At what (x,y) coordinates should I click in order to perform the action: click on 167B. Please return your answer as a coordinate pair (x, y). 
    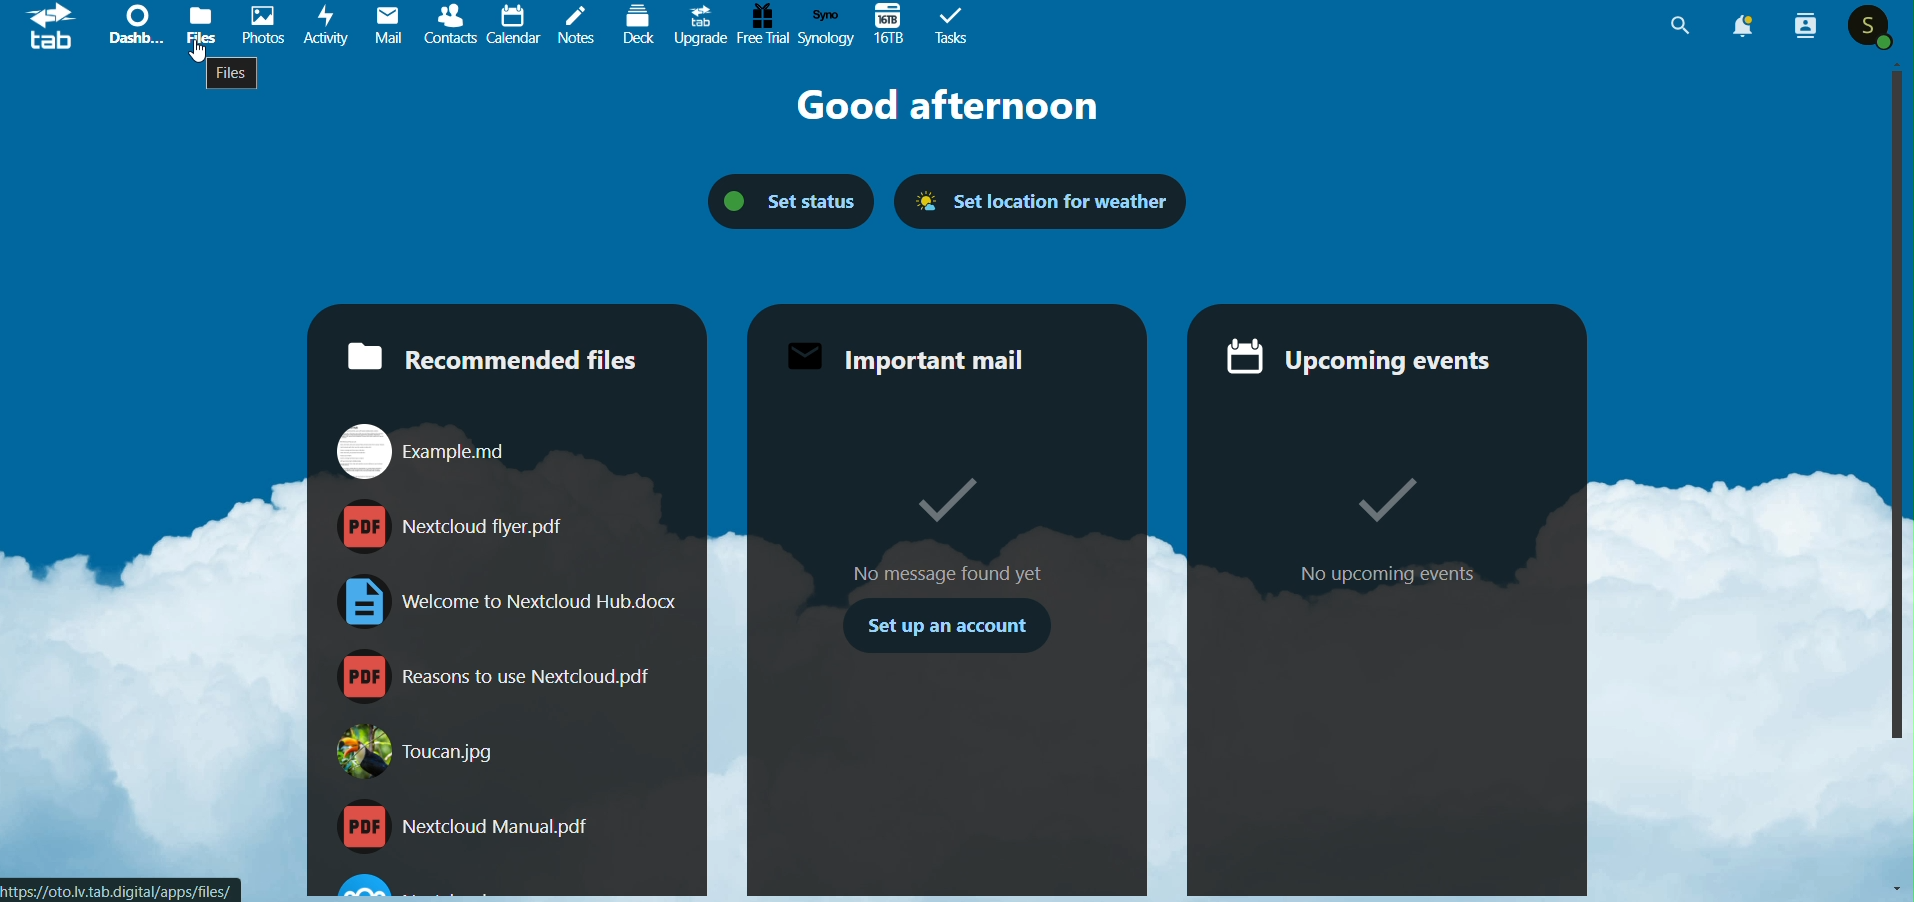
    Looking at the image, I should click on (886, 24).